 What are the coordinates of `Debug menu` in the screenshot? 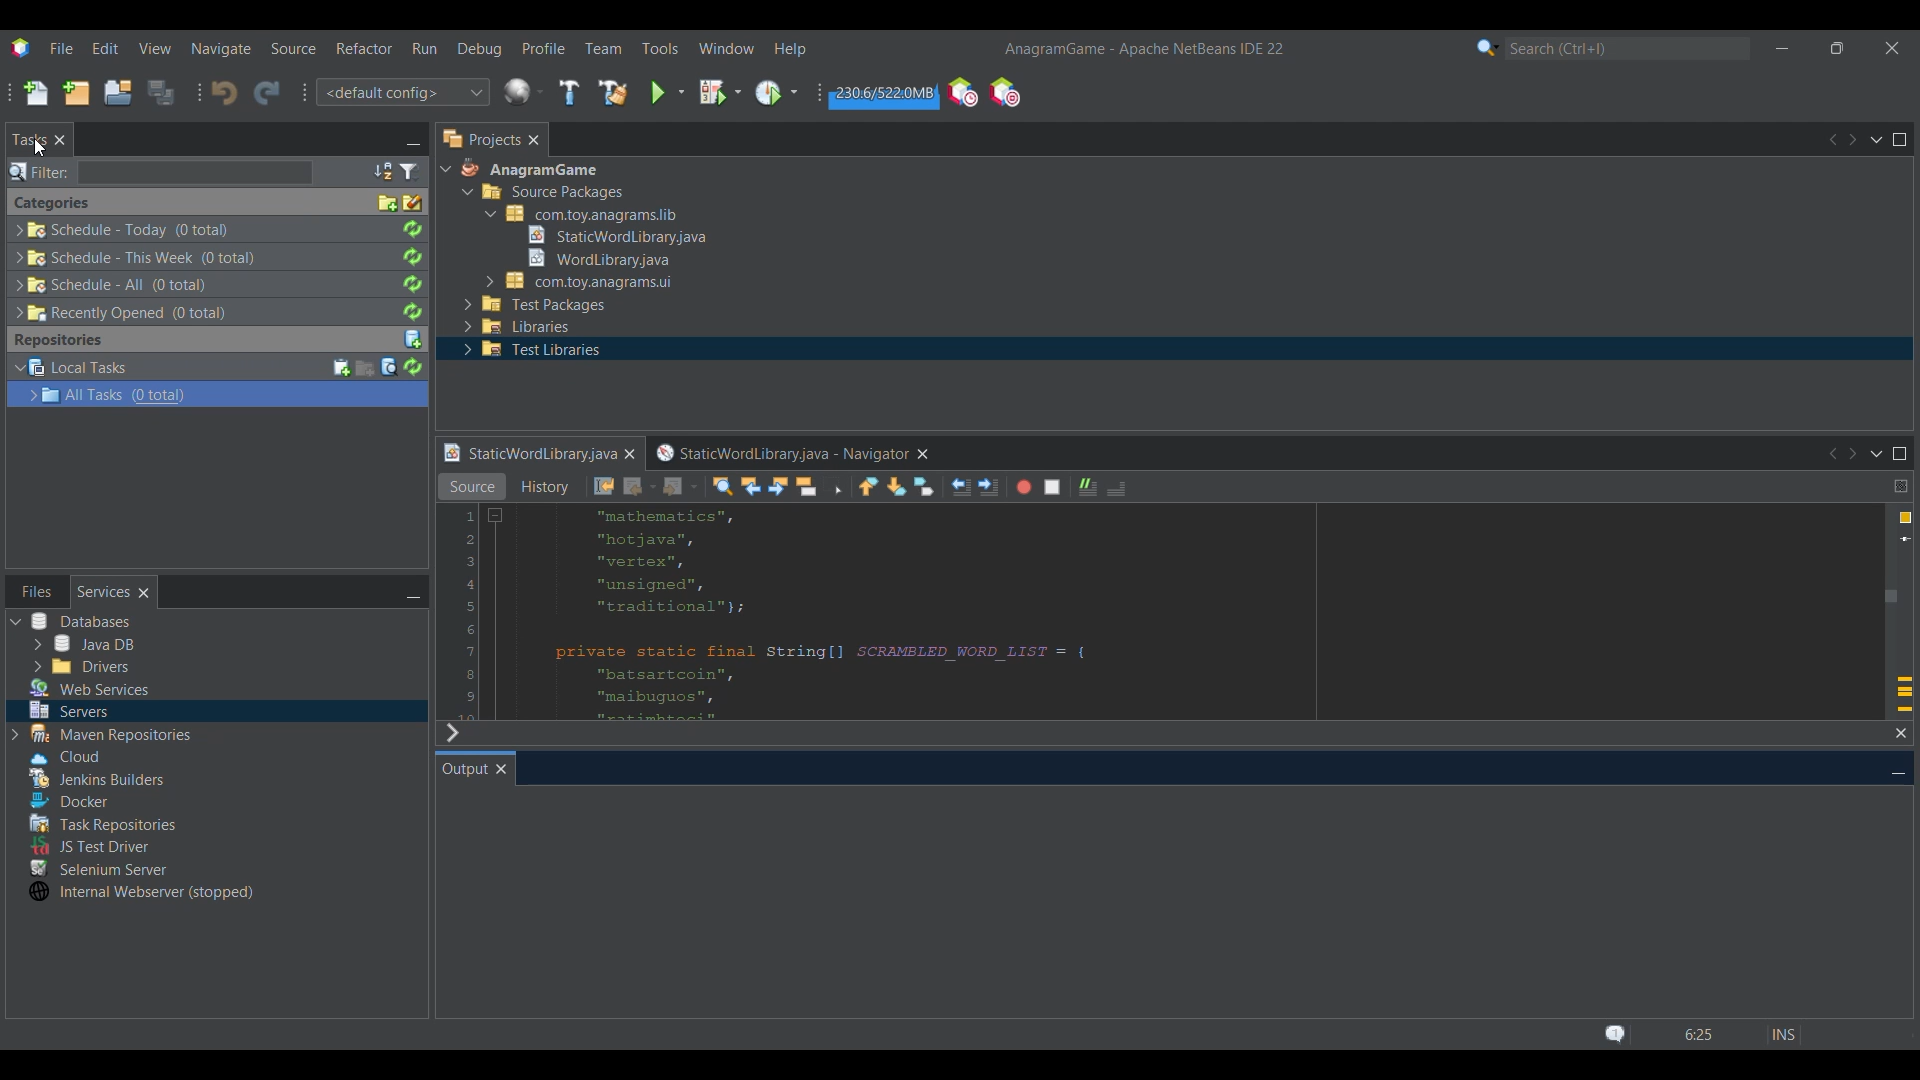 It's located at (478, 49).